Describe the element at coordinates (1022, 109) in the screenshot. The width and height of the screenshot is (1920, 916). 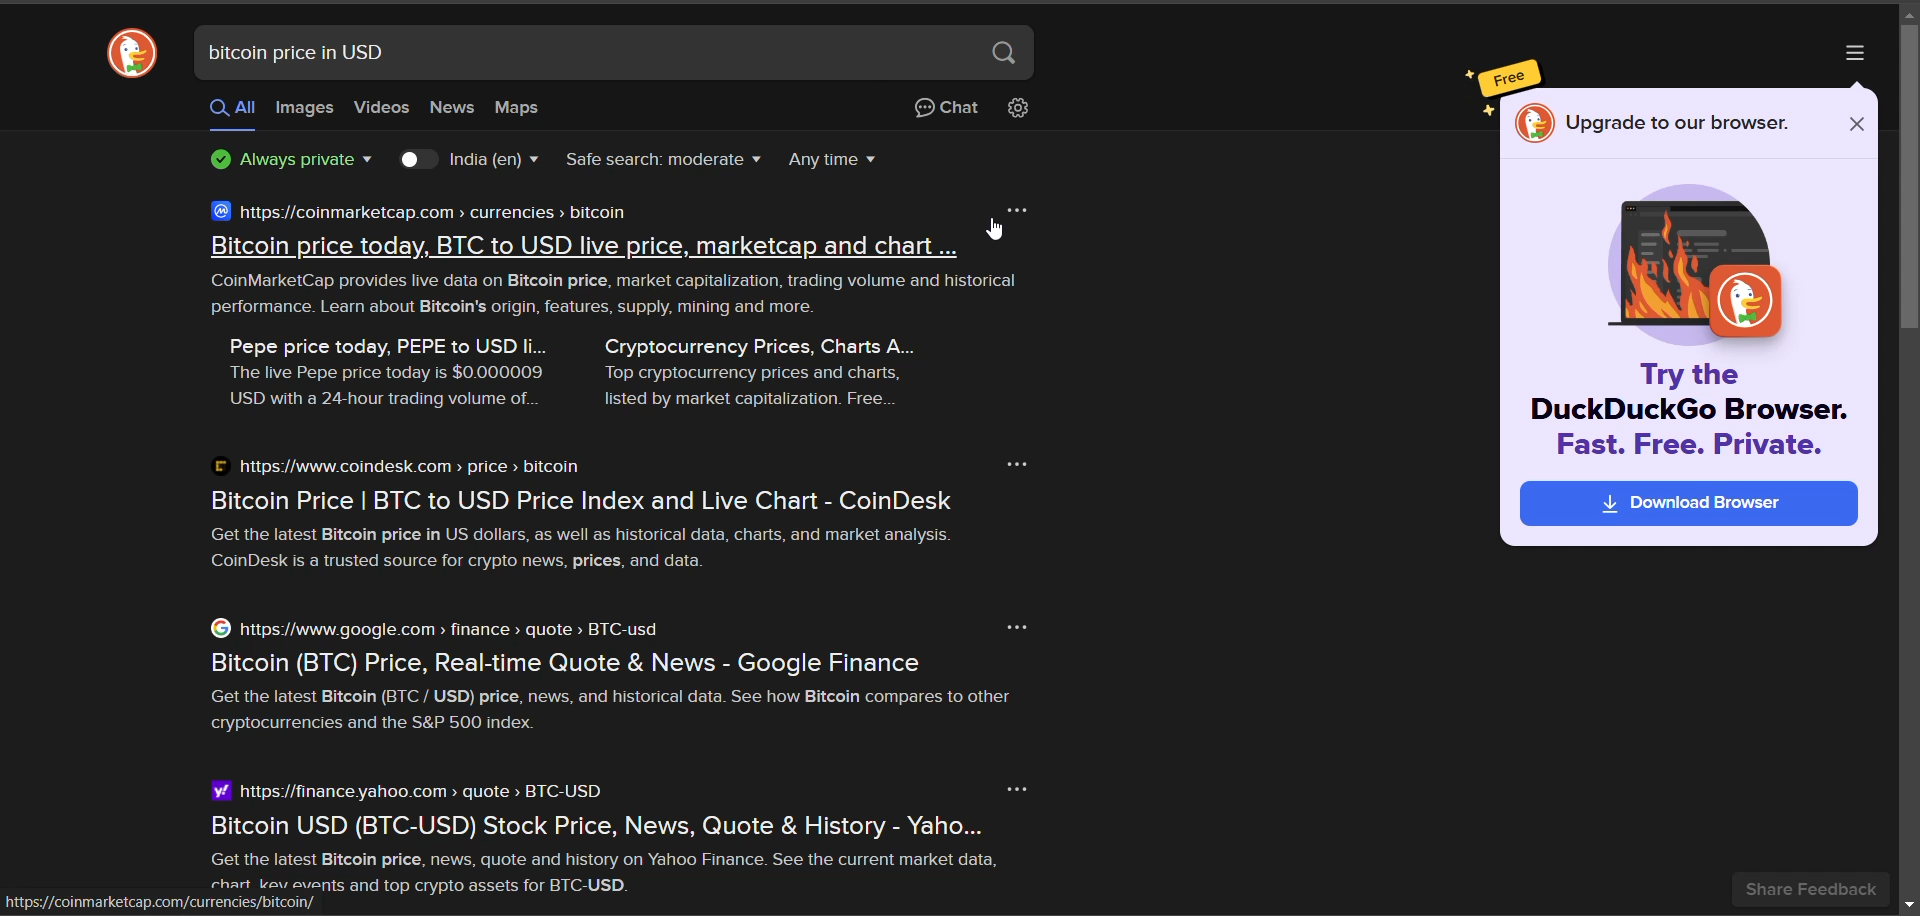
I see `change search settings` at that location.